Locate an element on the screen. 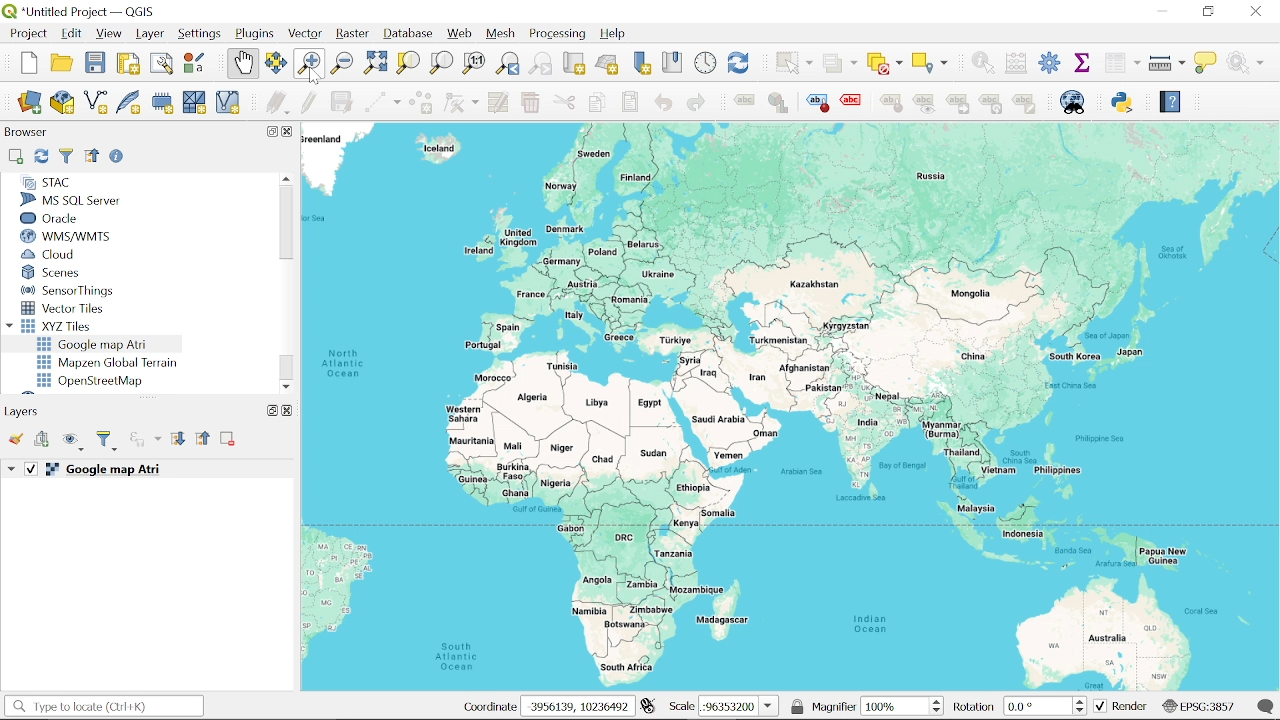  Style manager is located at coordinates (195, 63).